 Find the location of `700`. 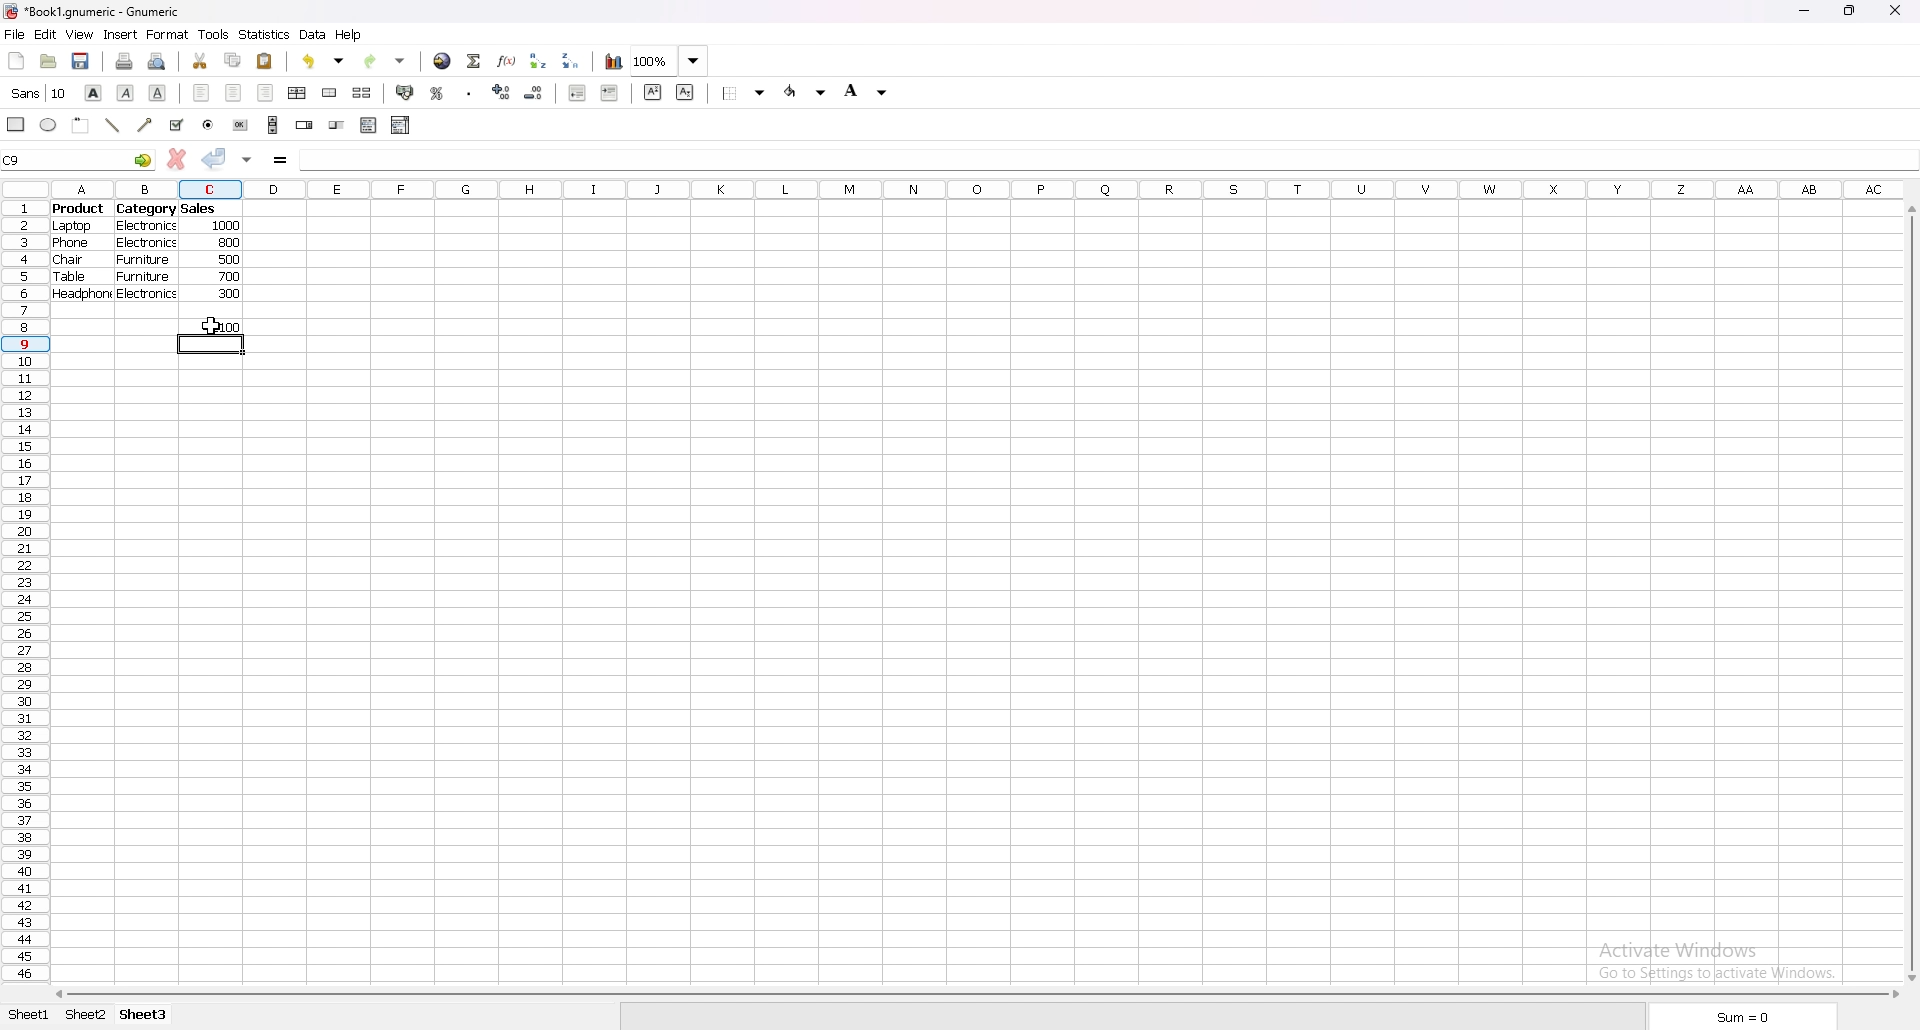

700 is located at coordinates (233, 278).